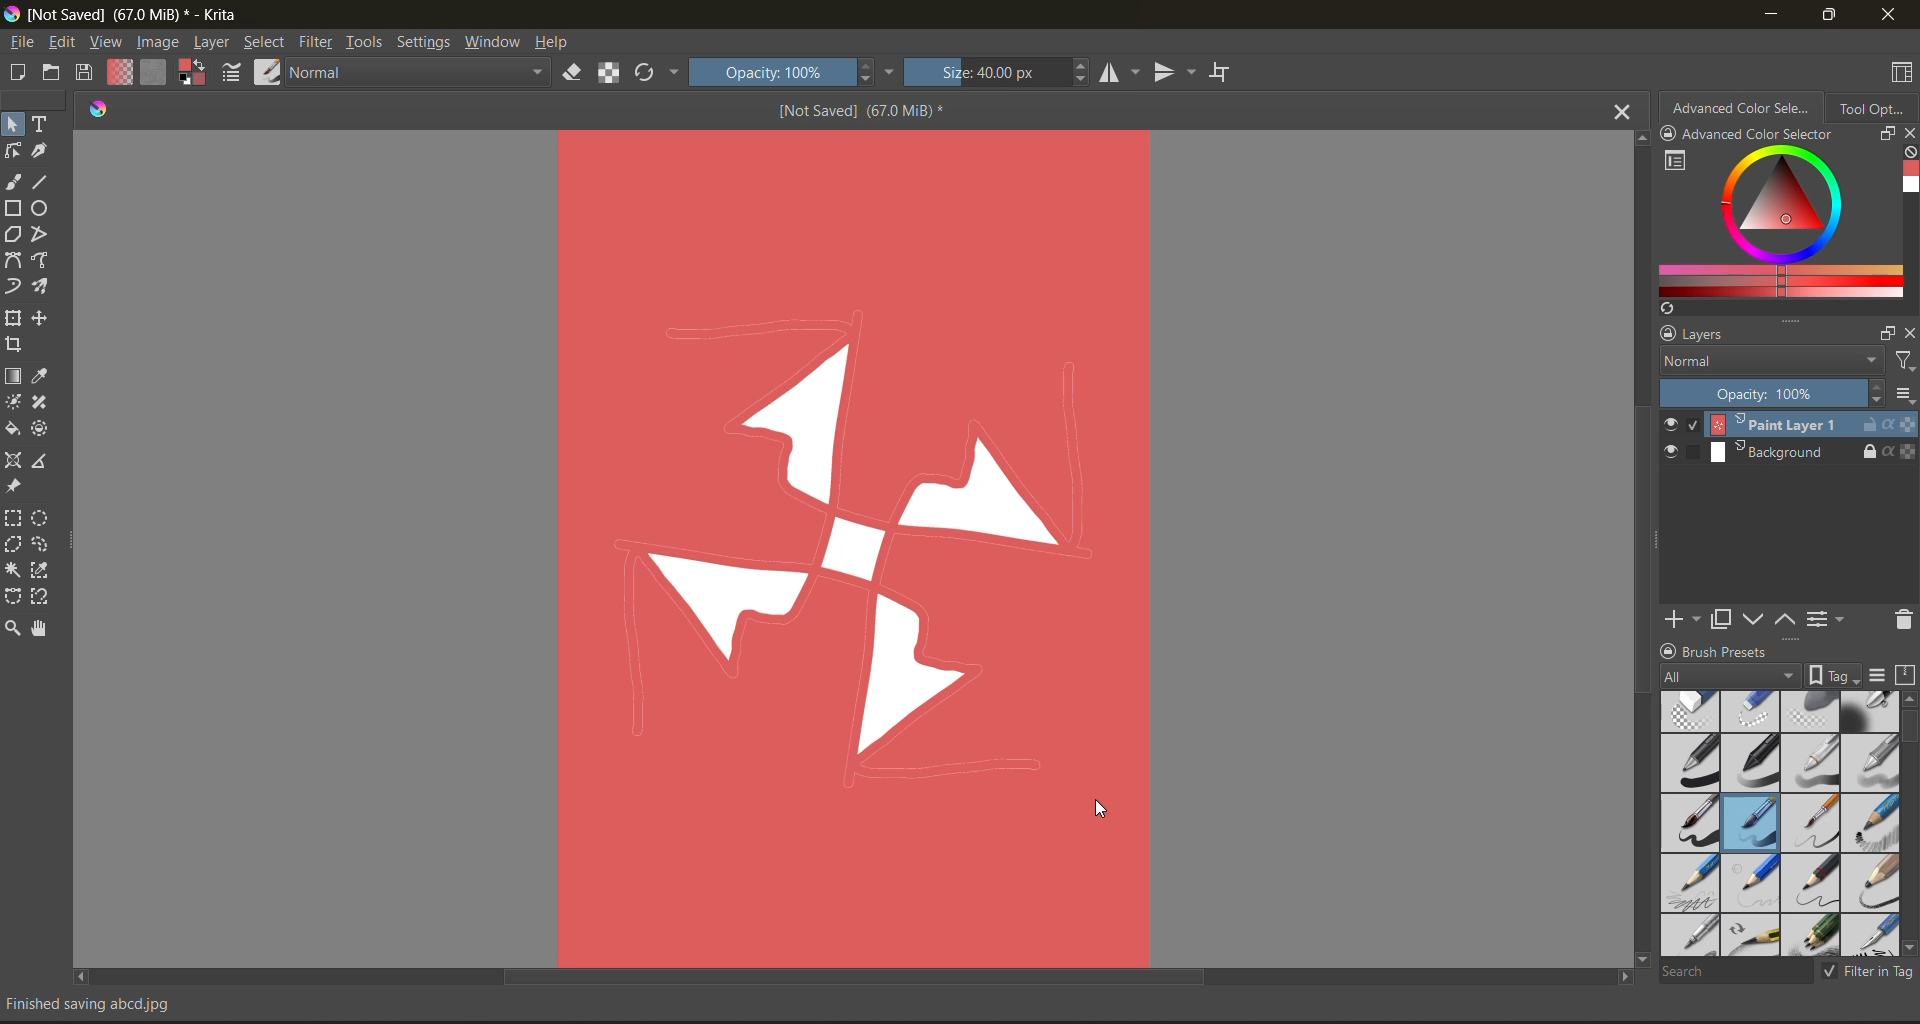 The width and height of the screenshot is (1920, 1024). What do you see at coordinates (1828, 13) in the screenshot?
I see `maximize` at bounding box center [1828, 13].